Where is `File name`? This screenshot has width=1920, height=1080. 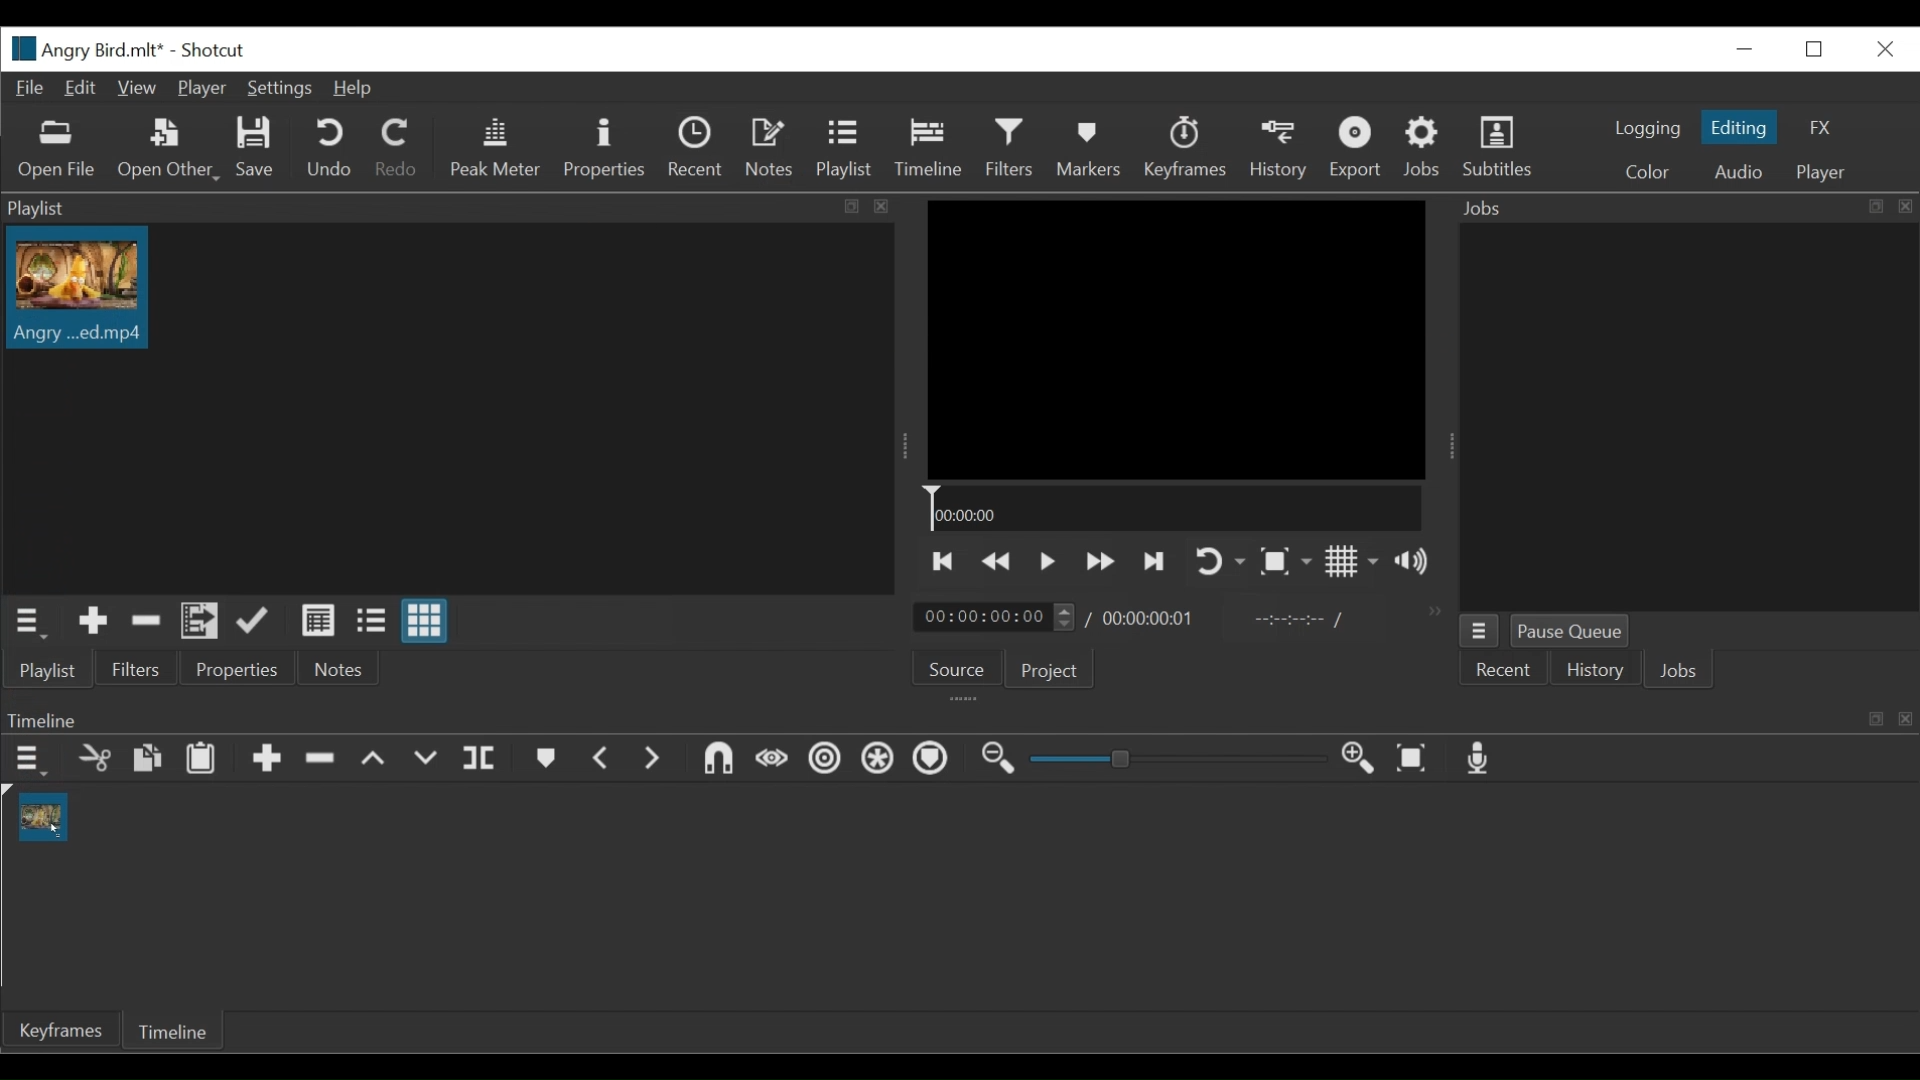 File name is located at coordinates (82, 49).